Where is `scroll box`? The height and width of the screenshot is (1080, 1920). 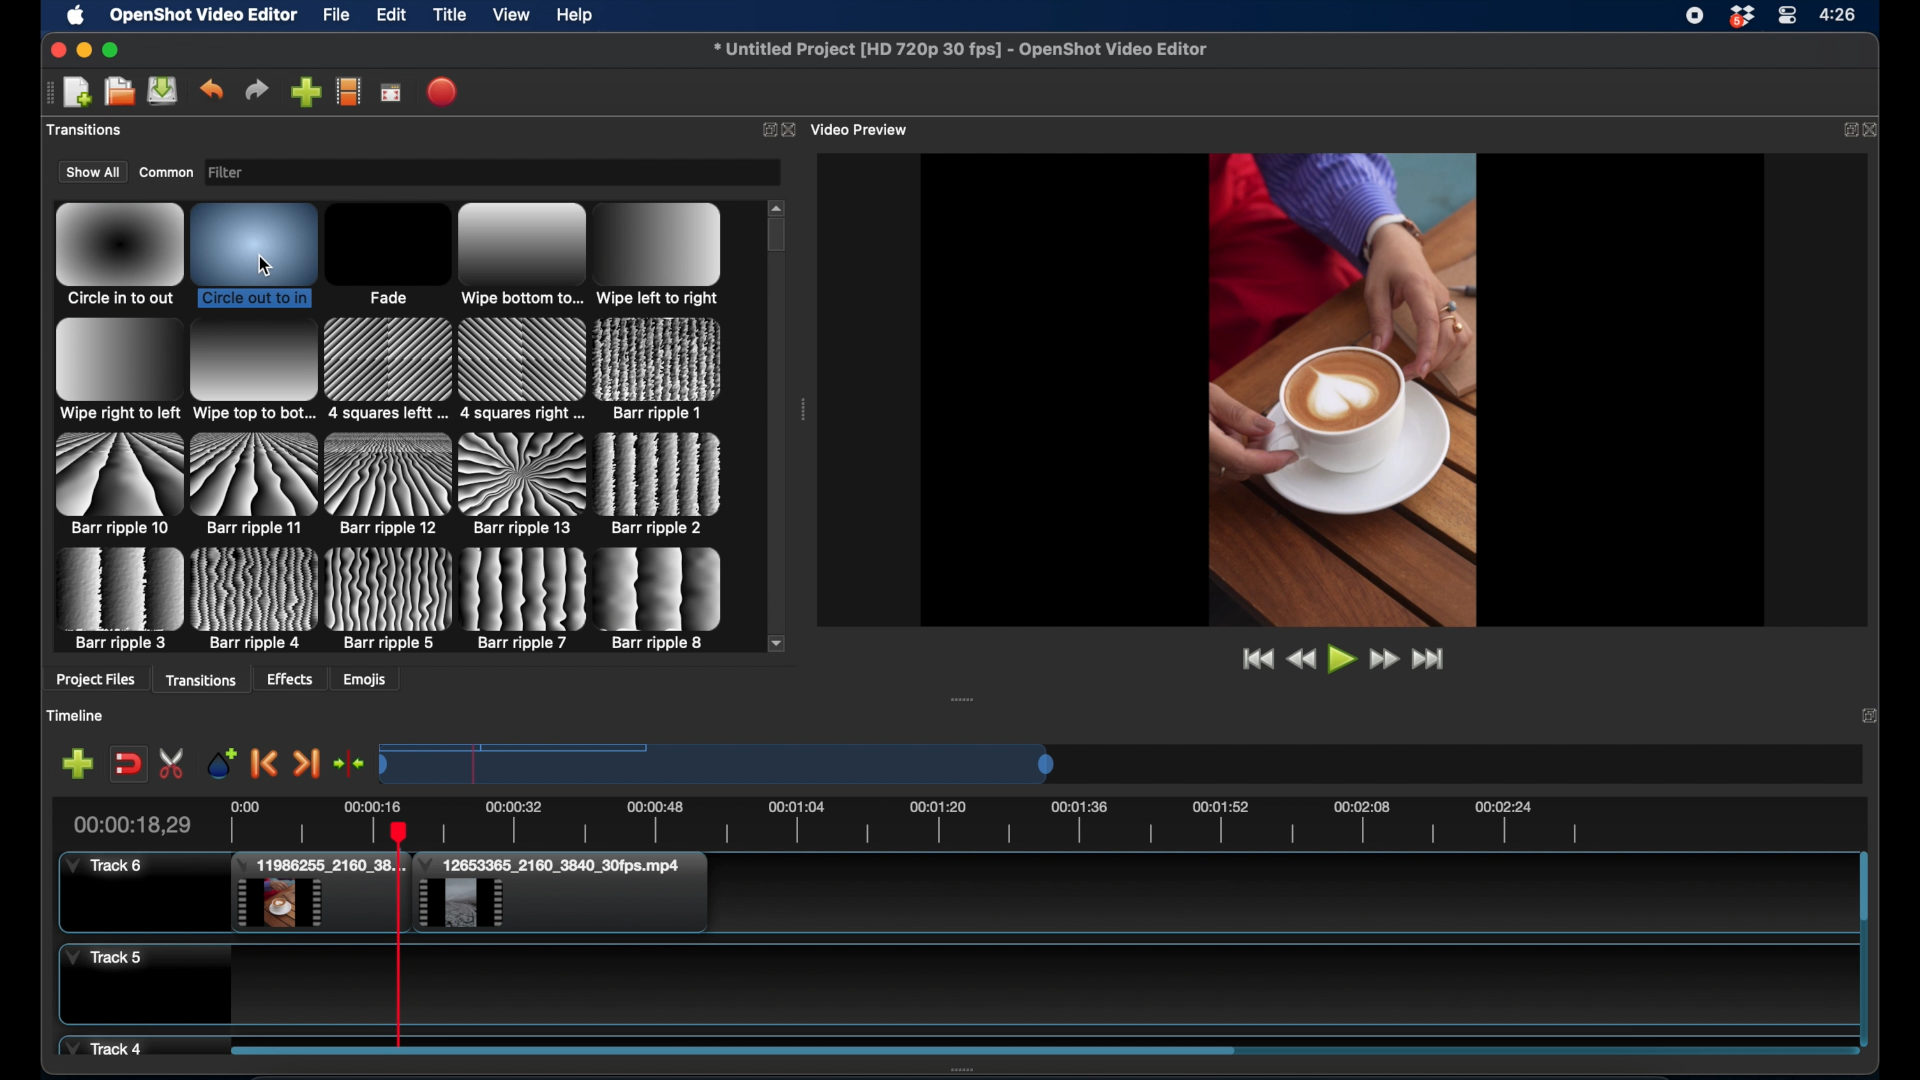
scroll box is located at coordinates (778, 237).